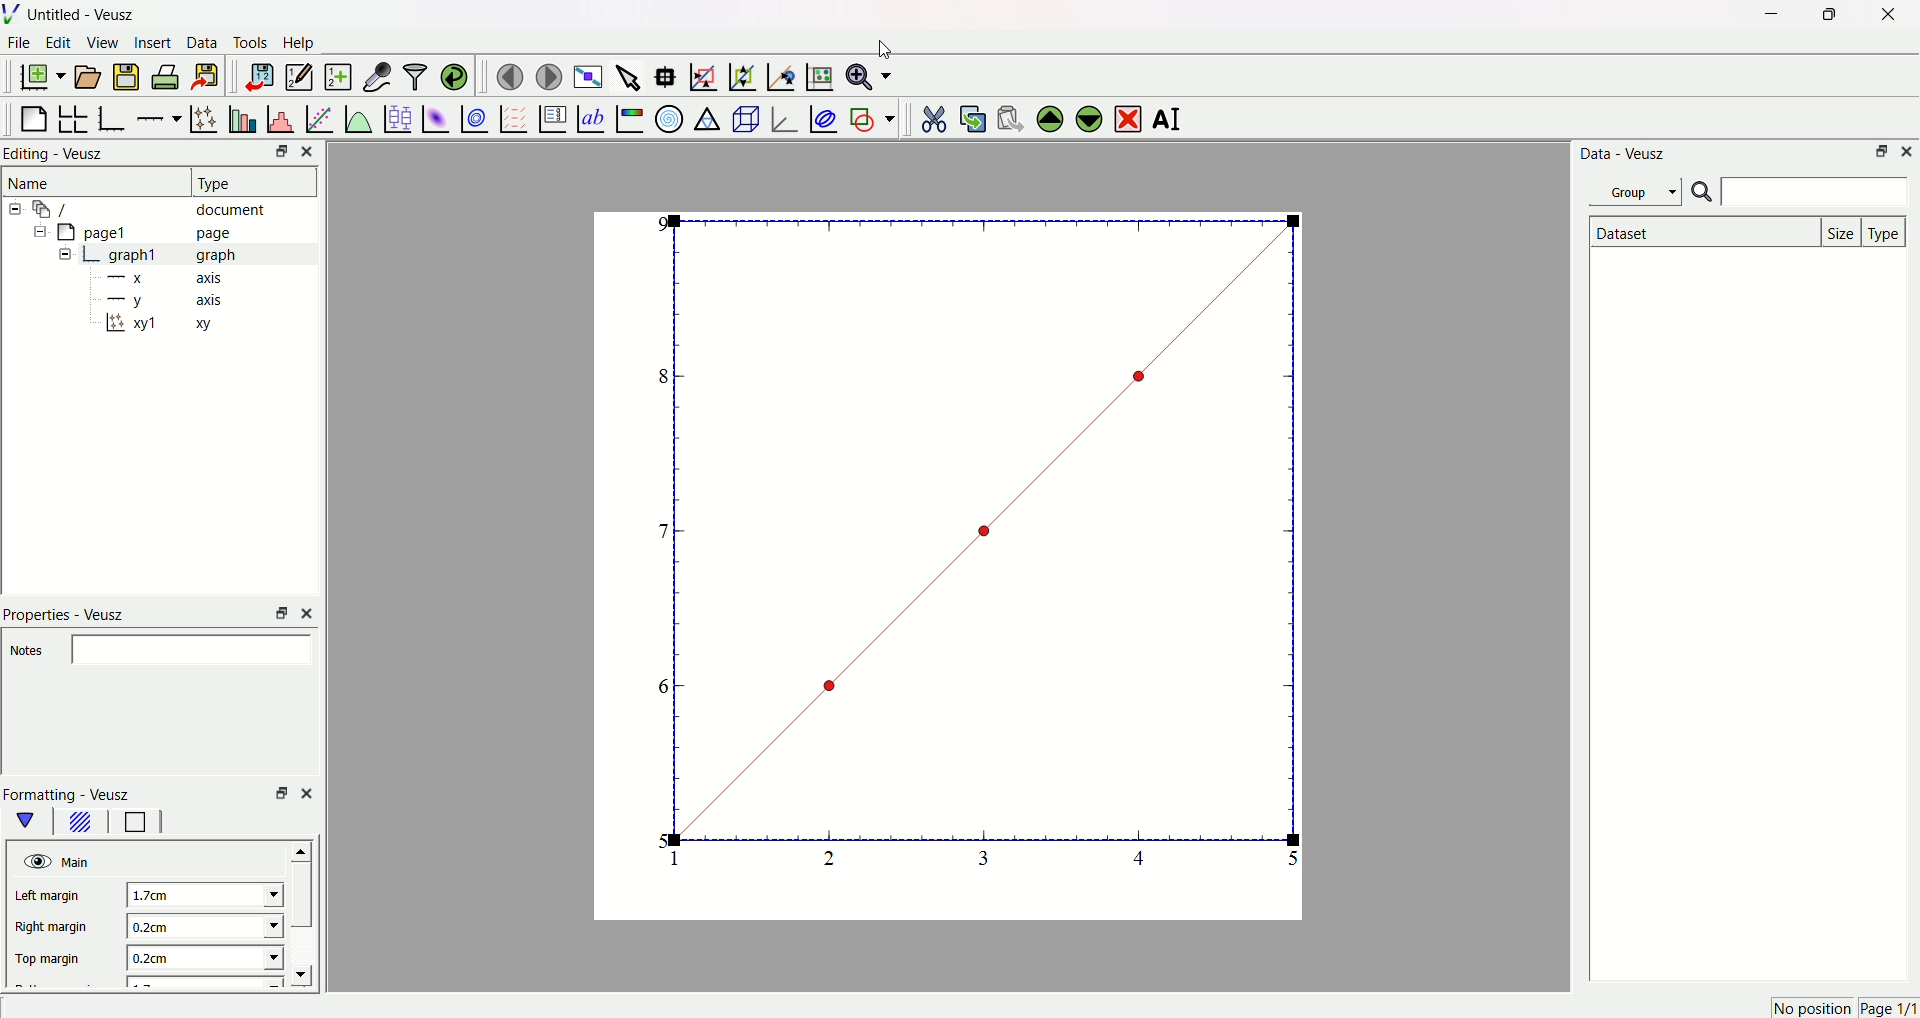 Image resolution: width=1920 pixels, height=1018 pixels. Describe the element at coordinates (298, 79) in the screenshot. I see `edit and entry new datasets` at that location.